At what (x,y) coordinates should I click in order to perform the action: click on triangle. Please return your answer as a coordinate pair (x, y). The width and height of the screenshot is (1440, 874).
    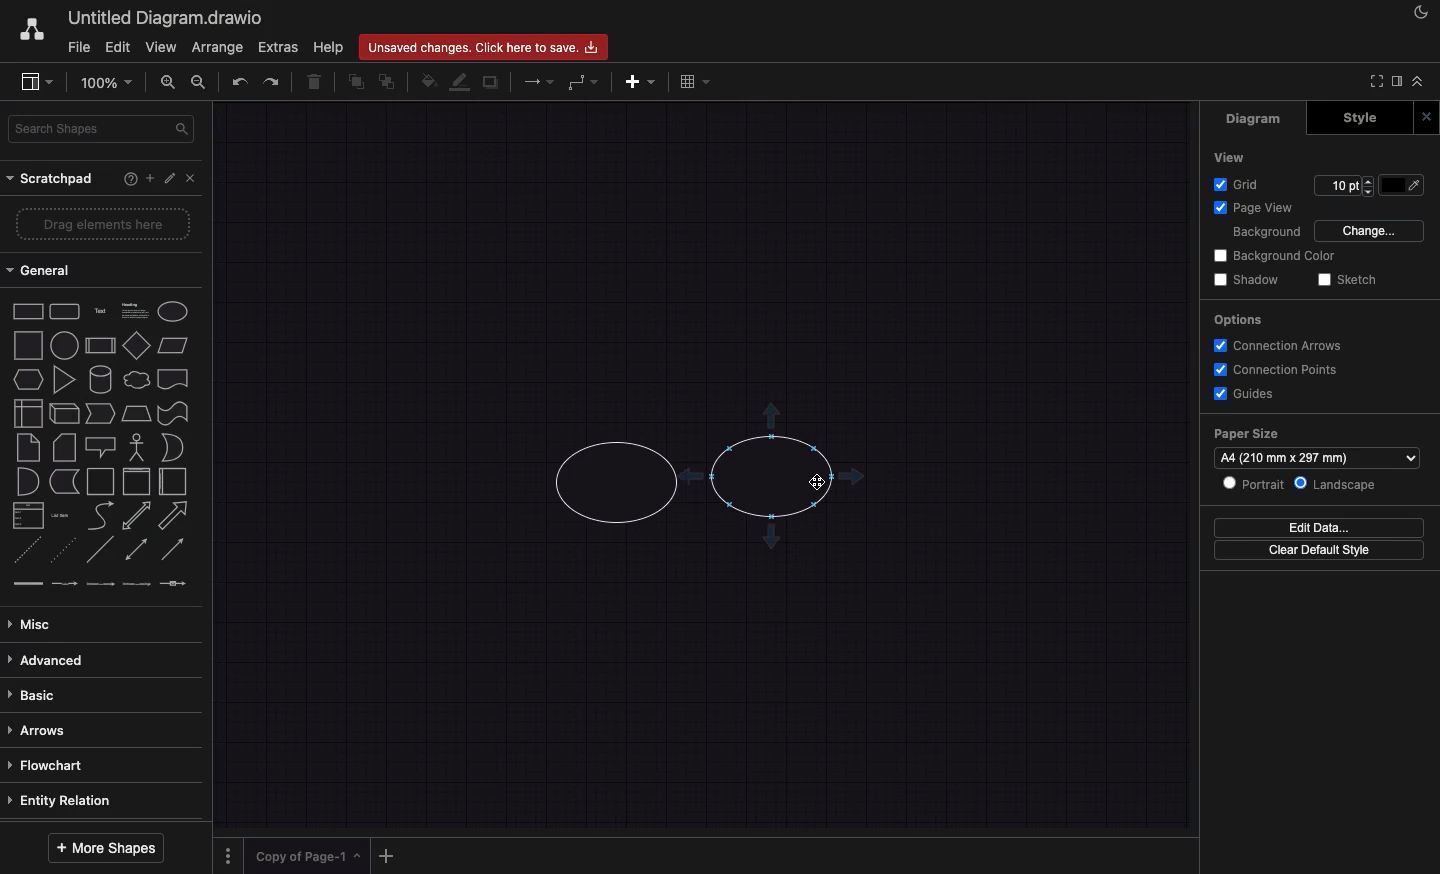
    Looking at the image, I should click on (64, 380).